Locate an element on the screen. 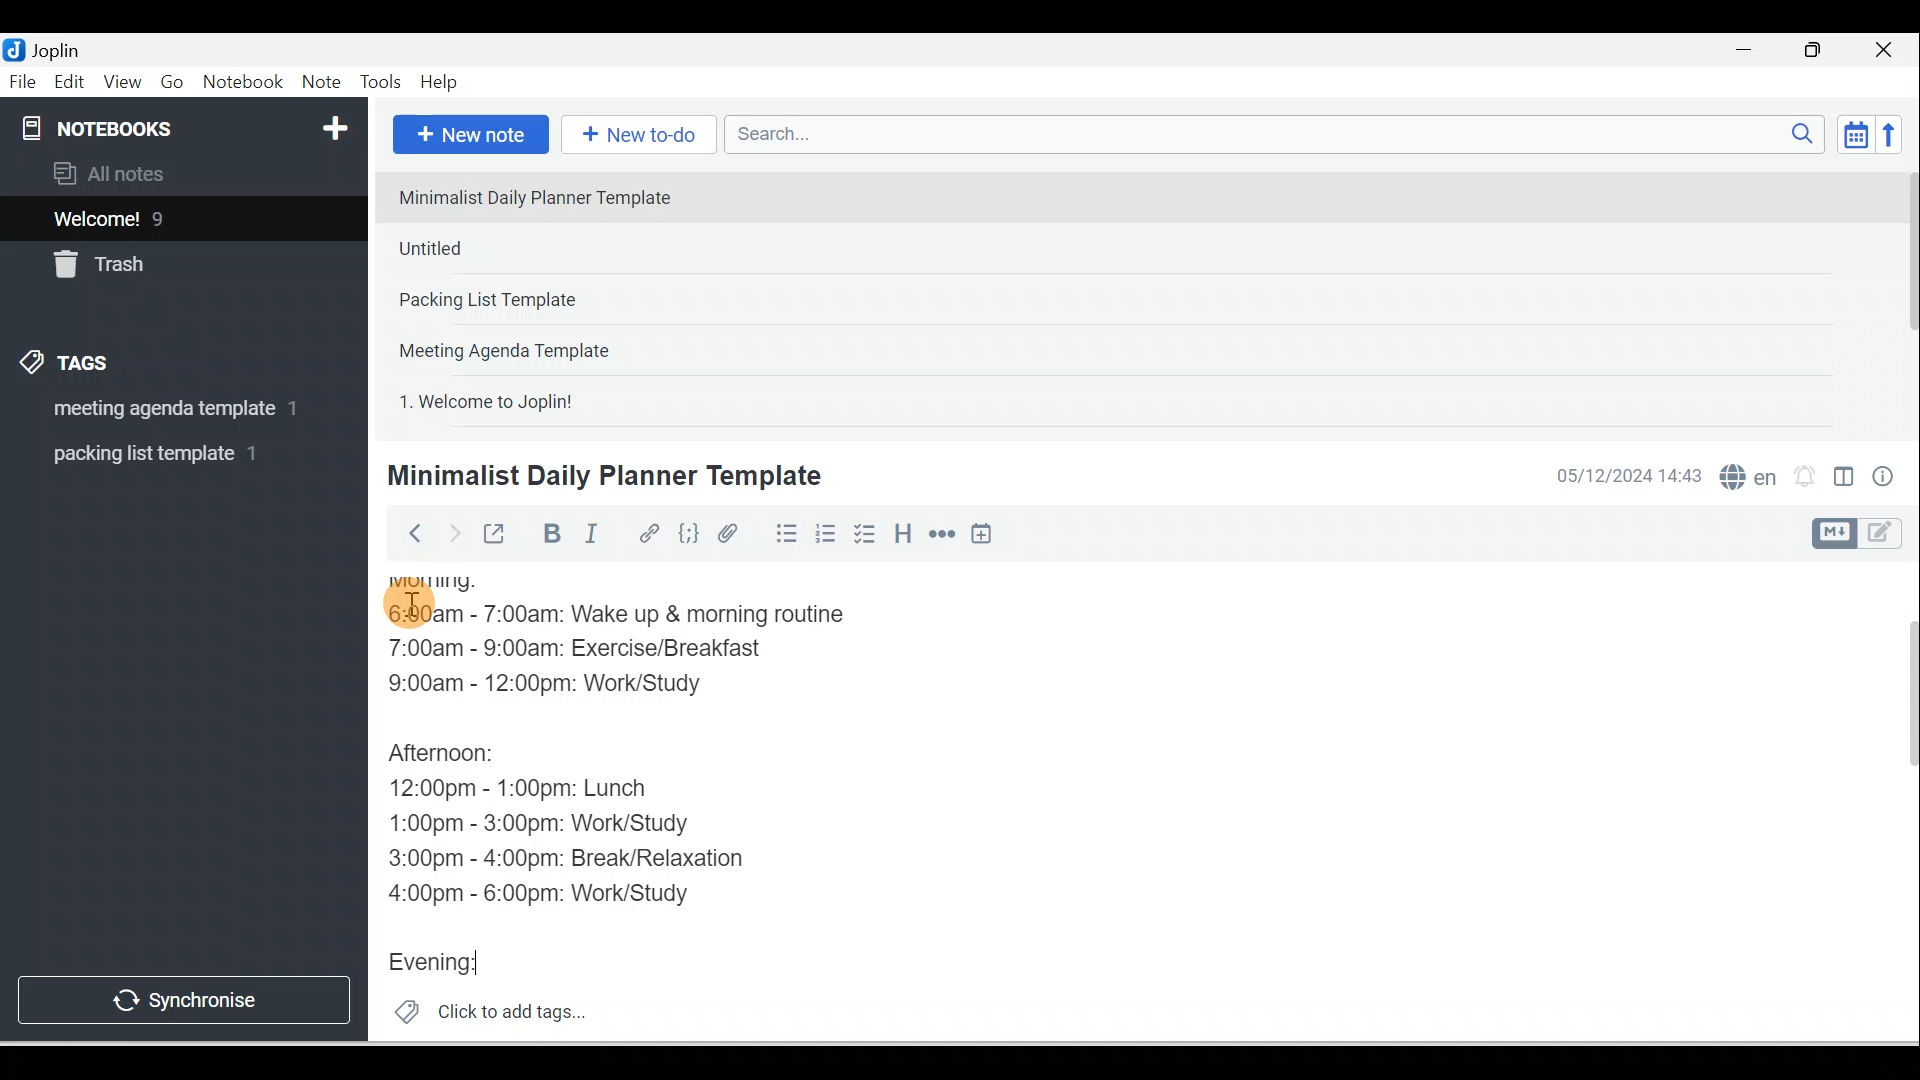 The height and width of the screenshot is (1080, 1920). 7:00am - 9:00am: Exercise/Breakfast is located at coordinates (598, 651).